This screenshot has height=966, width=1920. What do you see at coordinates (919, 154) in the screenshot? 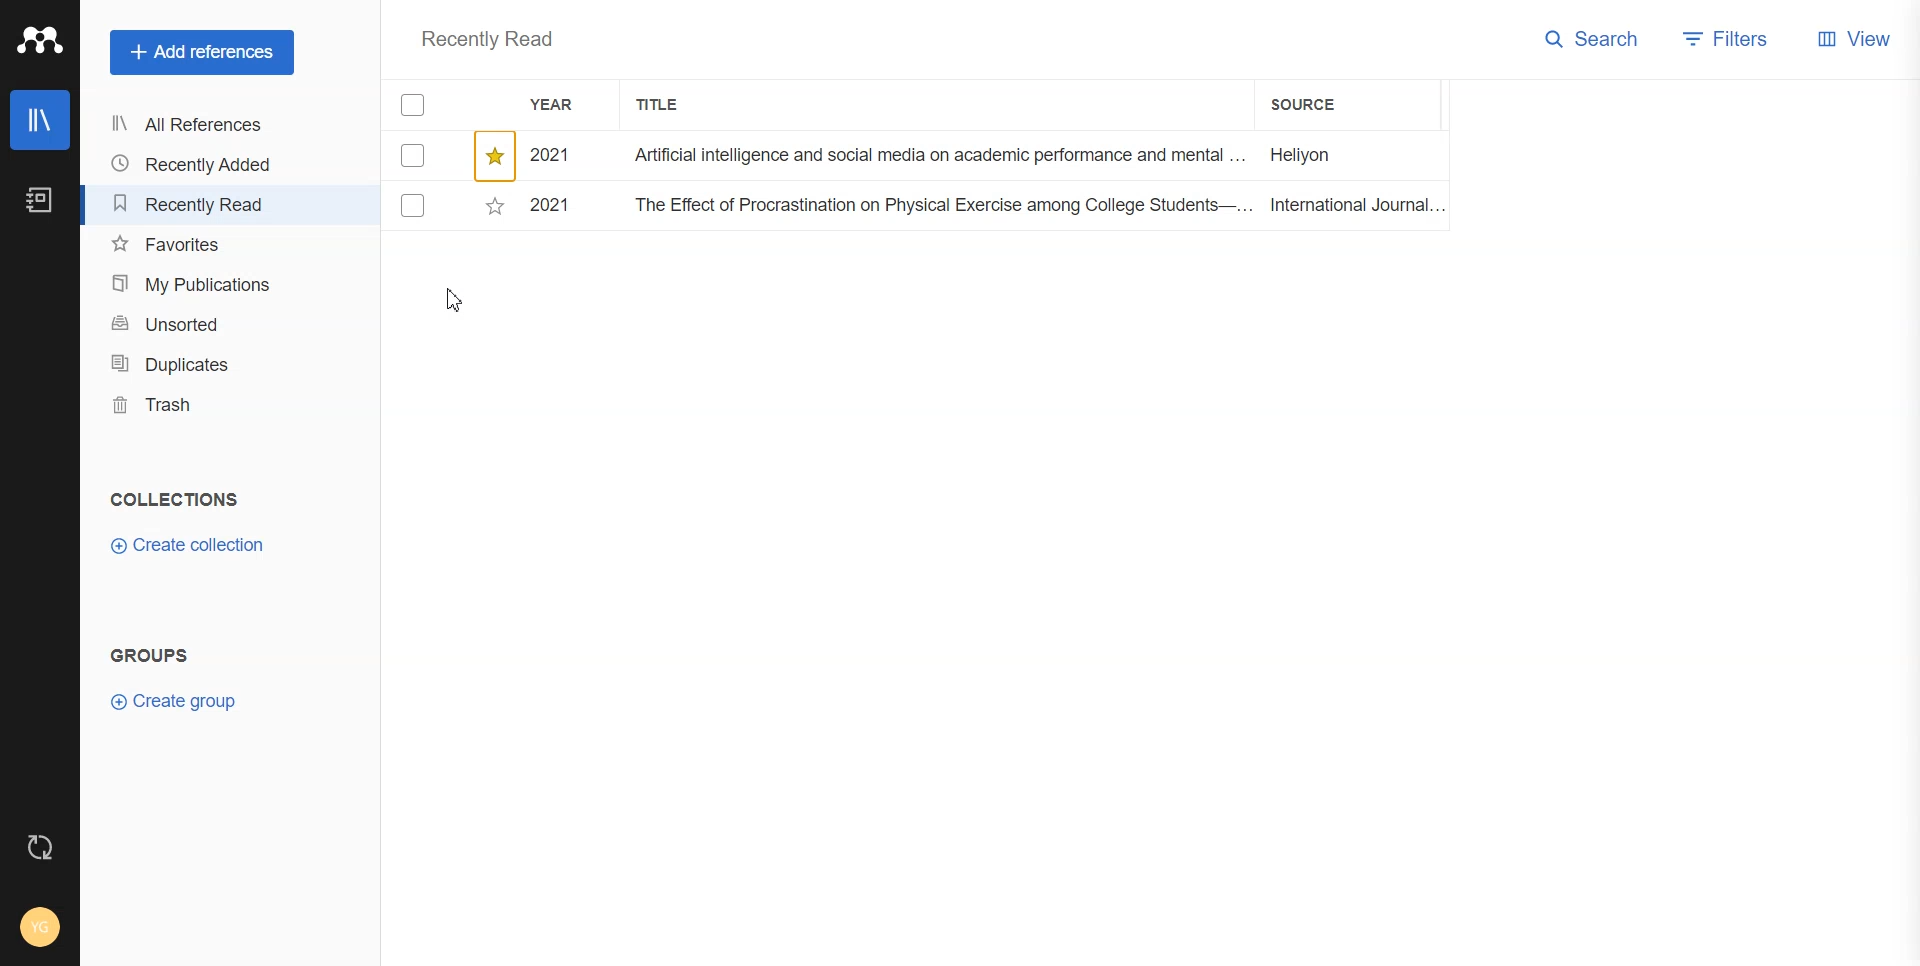
I see `Starred file` at bounding box center [919, 154].